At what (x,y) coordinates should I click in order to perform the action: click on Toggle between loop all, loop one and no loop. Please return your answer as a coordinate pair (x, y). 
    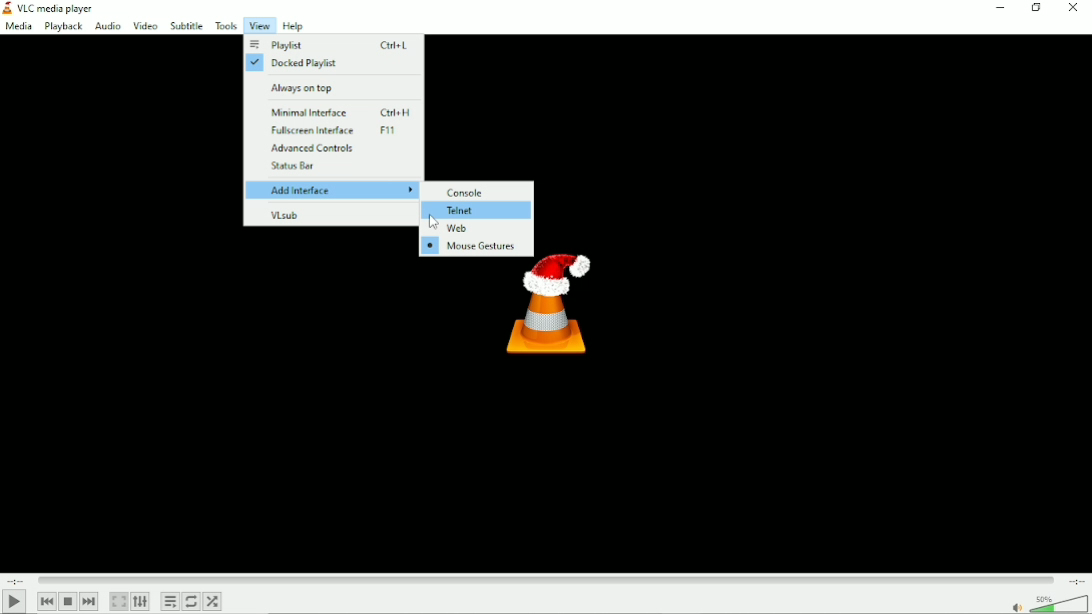
    Looking at the image, I should click on (190, 601).